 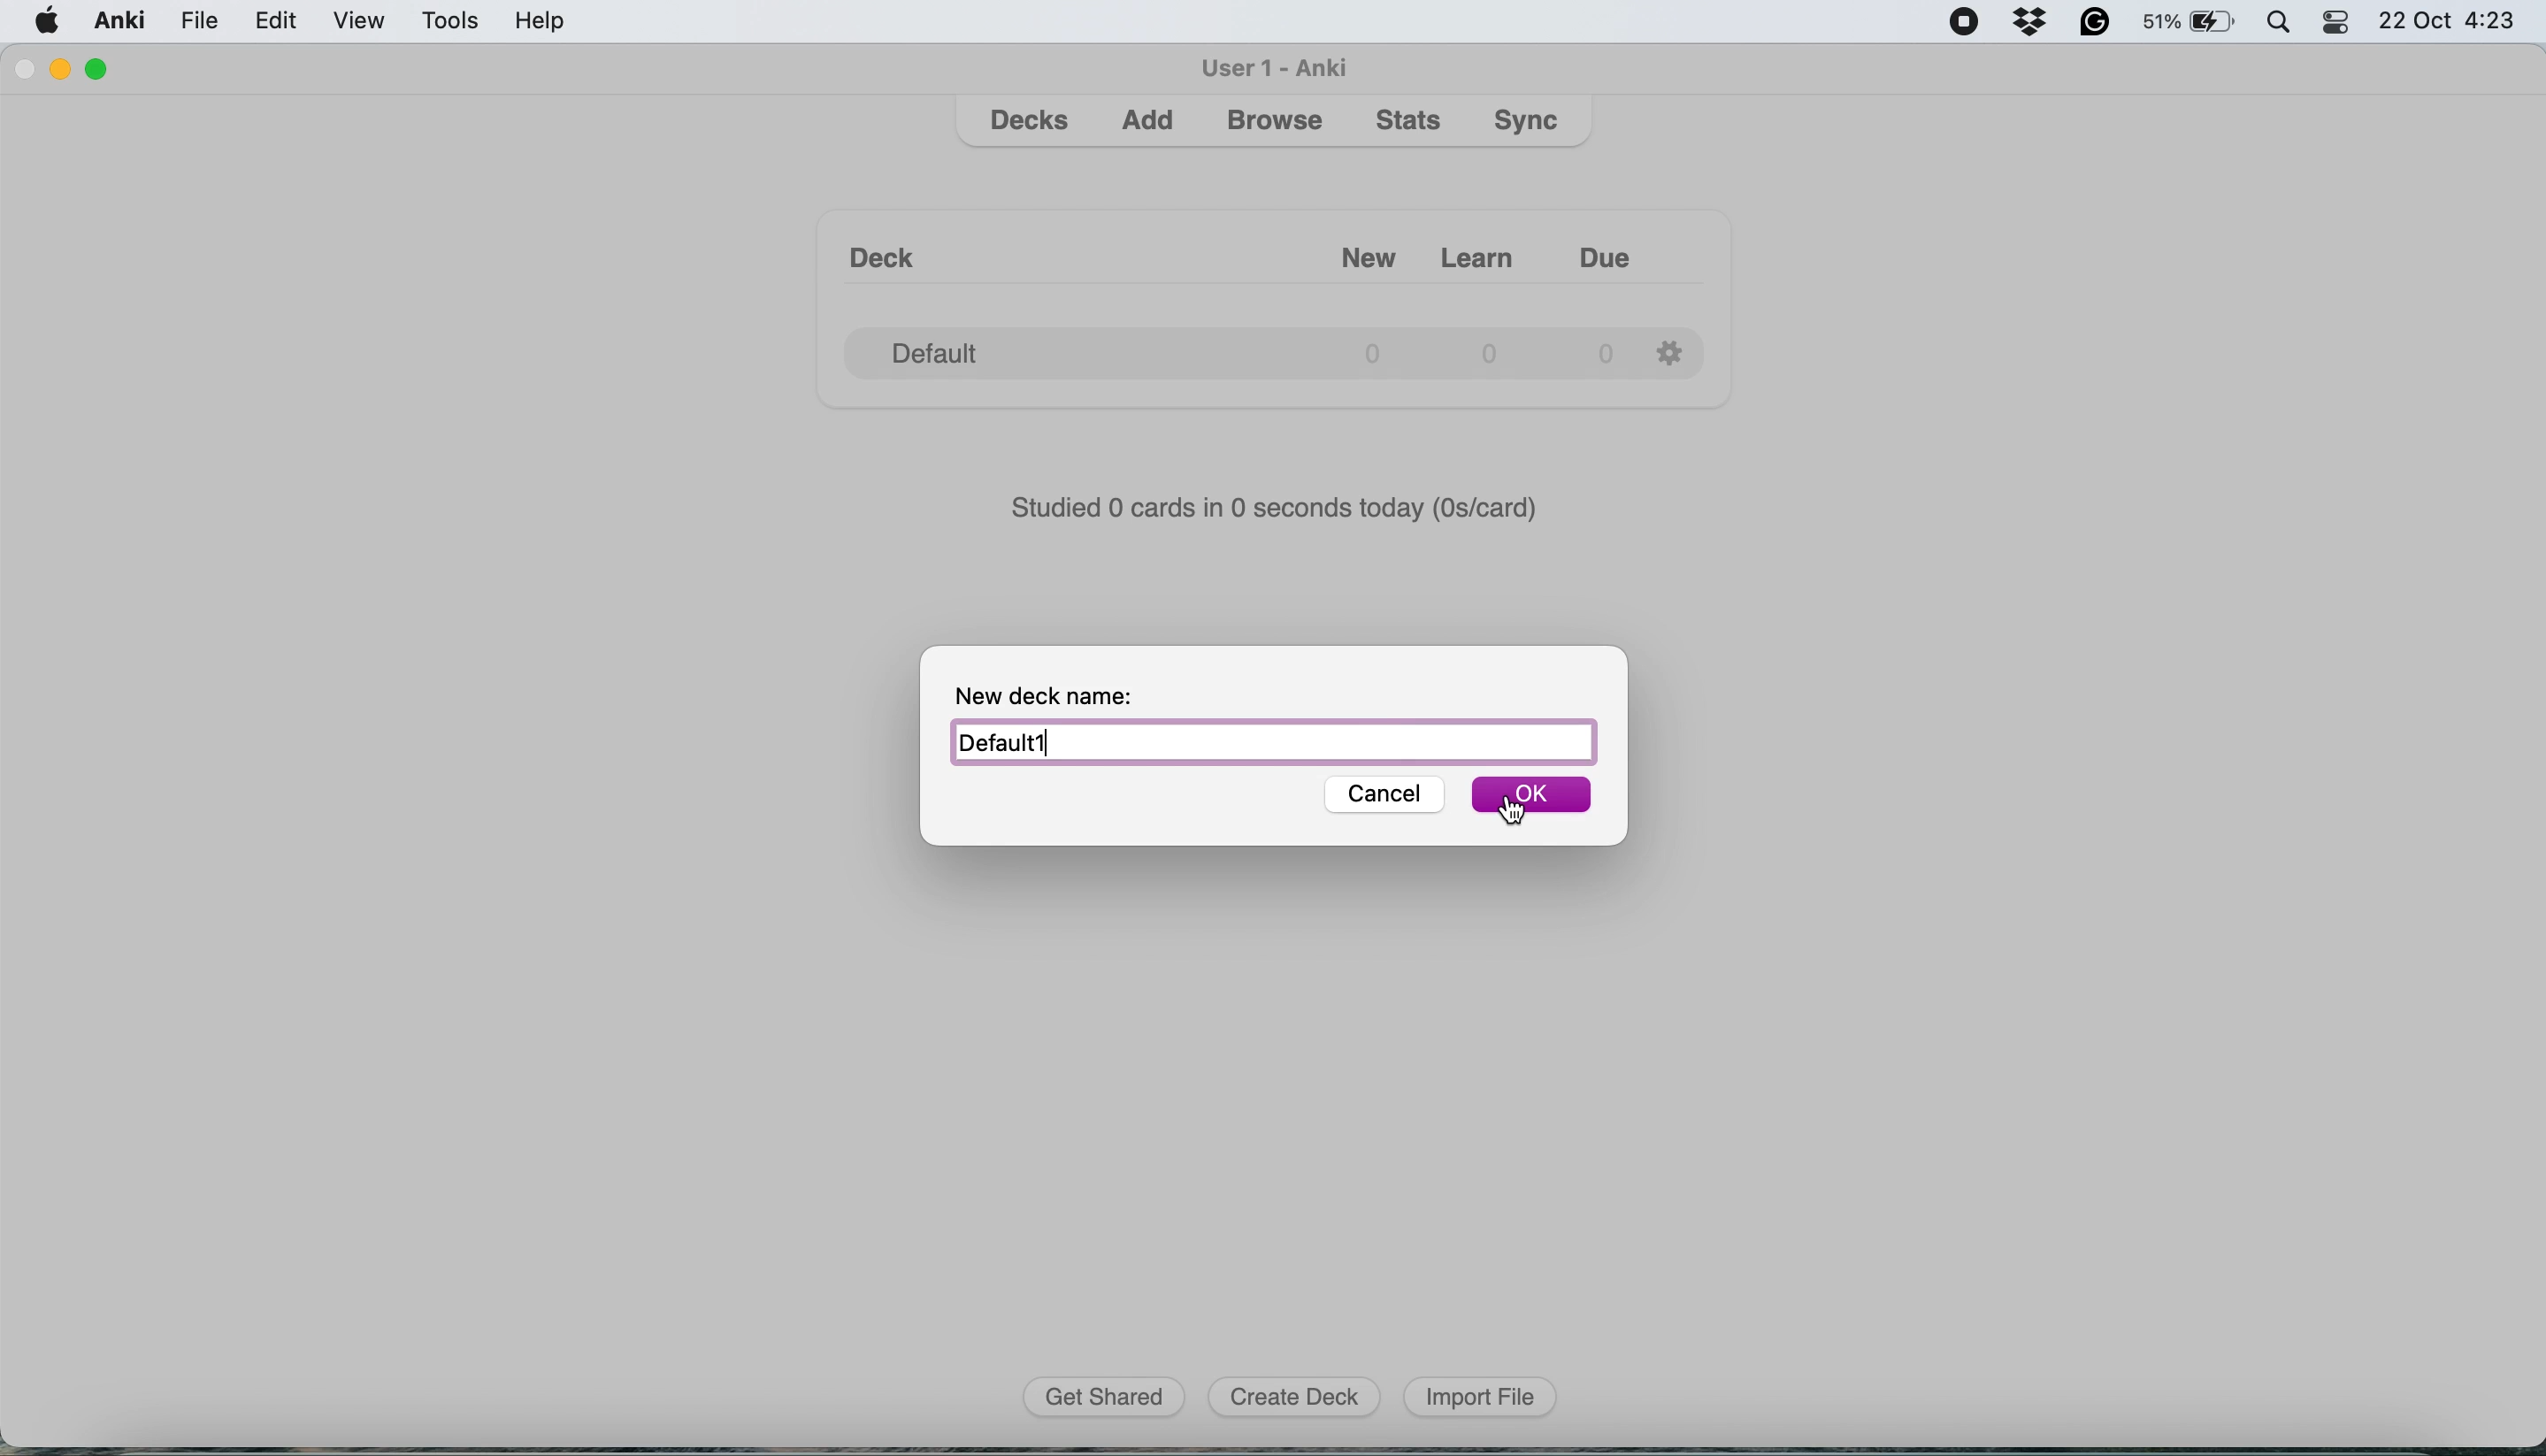 I want to click on minimise, so click(x=68, y=70).